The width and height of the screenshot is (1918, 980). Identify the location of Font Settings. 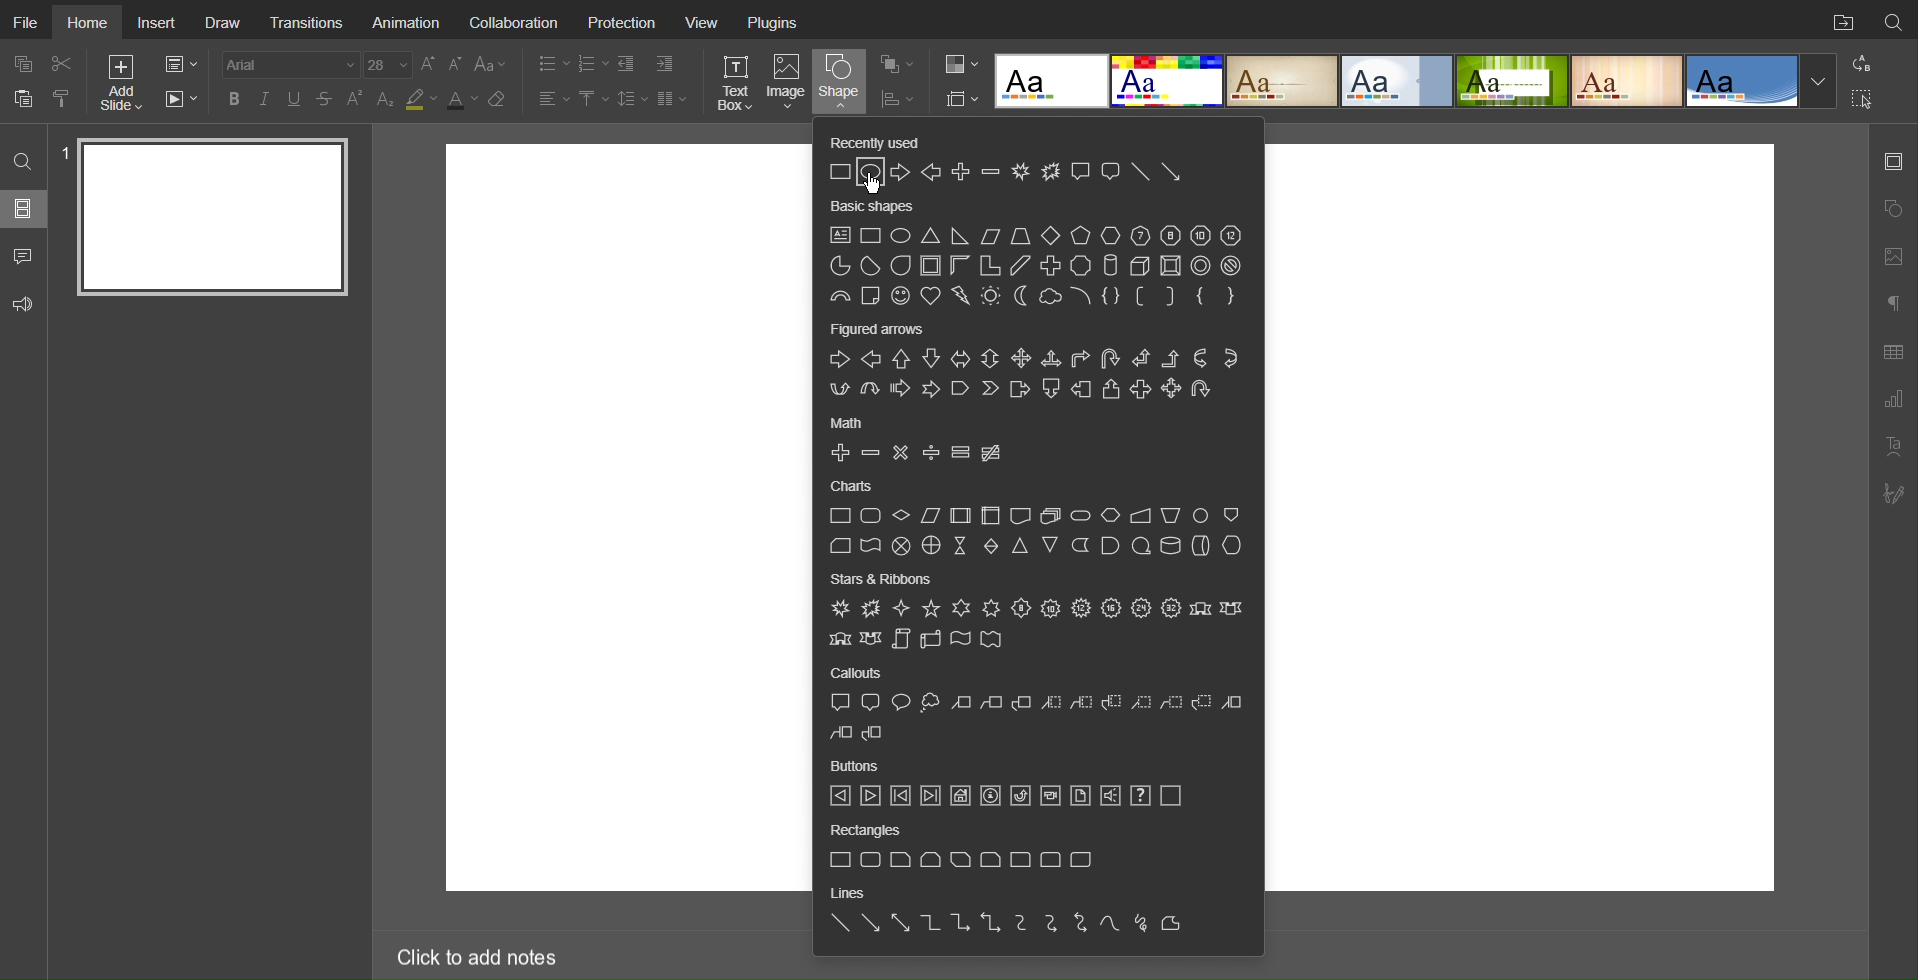
(314, 64).